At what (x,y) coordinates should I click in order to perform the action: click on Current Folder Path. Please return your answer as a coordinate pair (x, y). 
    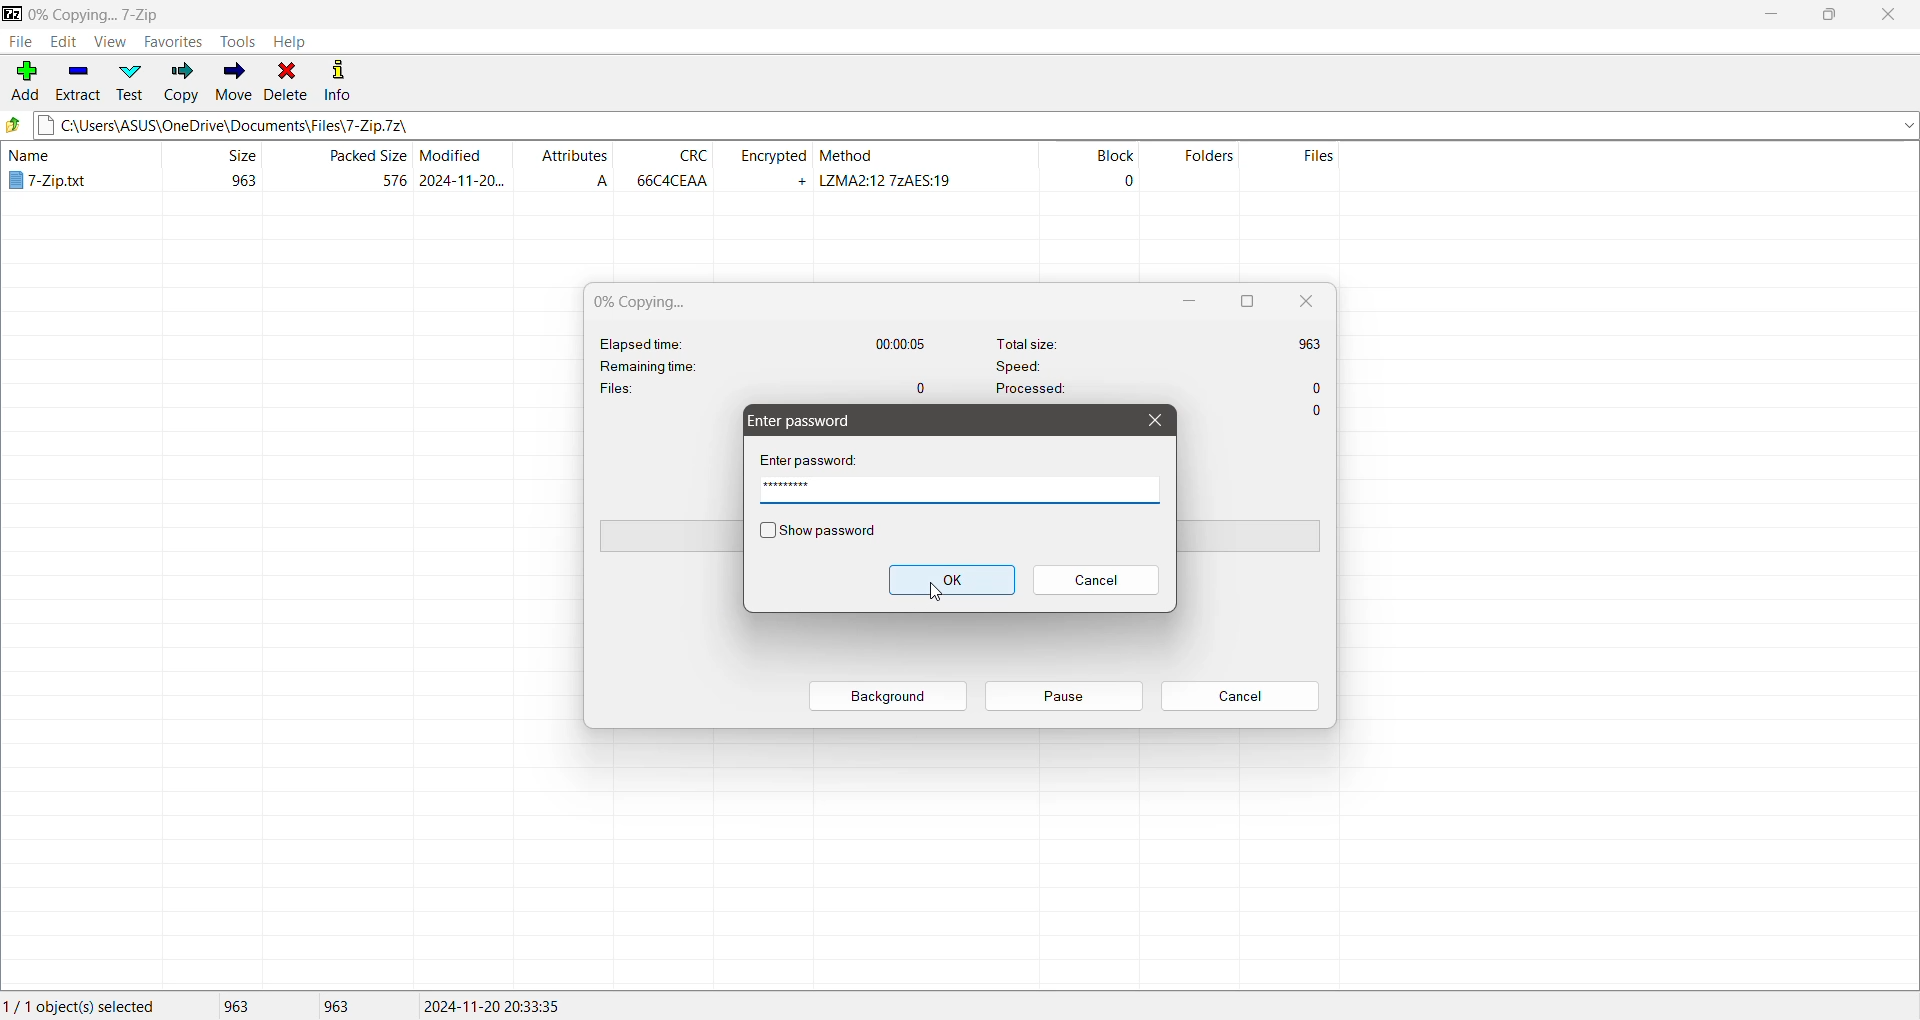
    Looking at the image, I should click on (307, 11).